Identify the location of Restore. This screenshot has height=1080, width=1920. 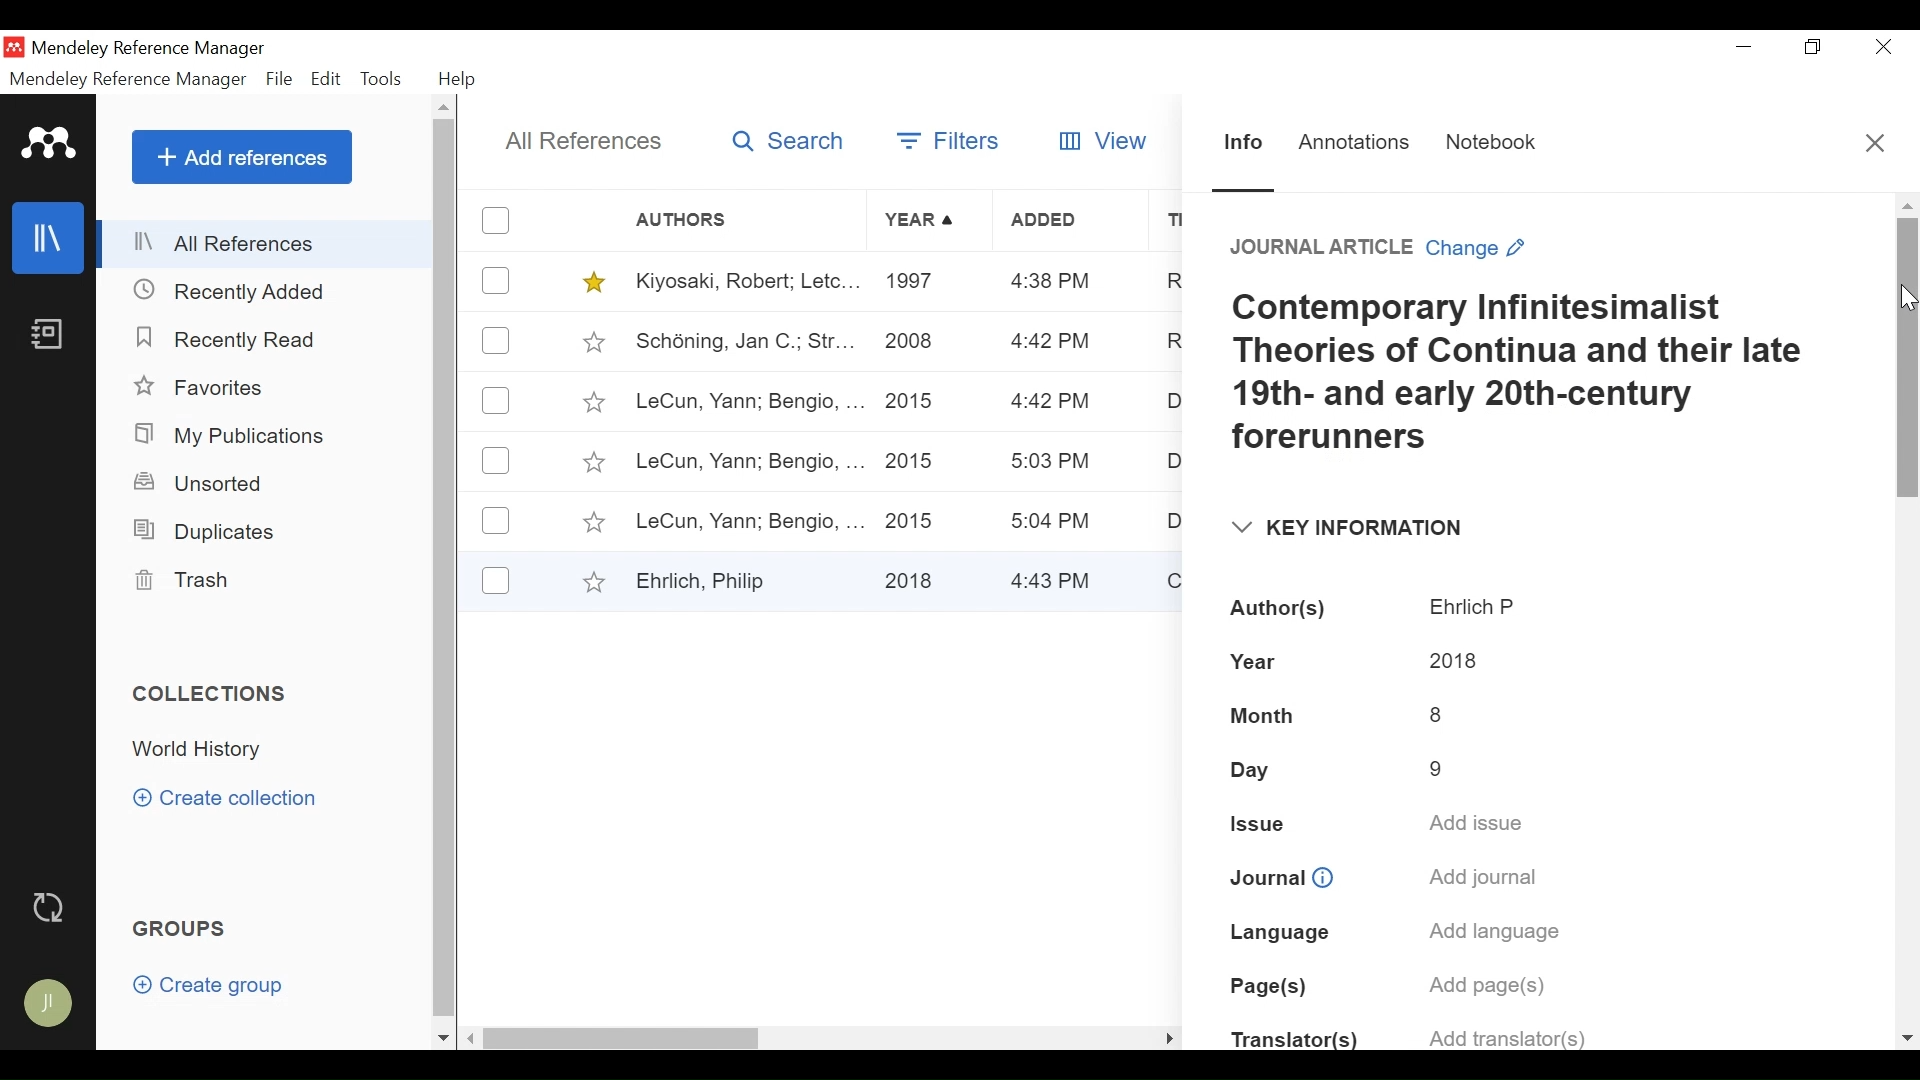
(1813, 47).